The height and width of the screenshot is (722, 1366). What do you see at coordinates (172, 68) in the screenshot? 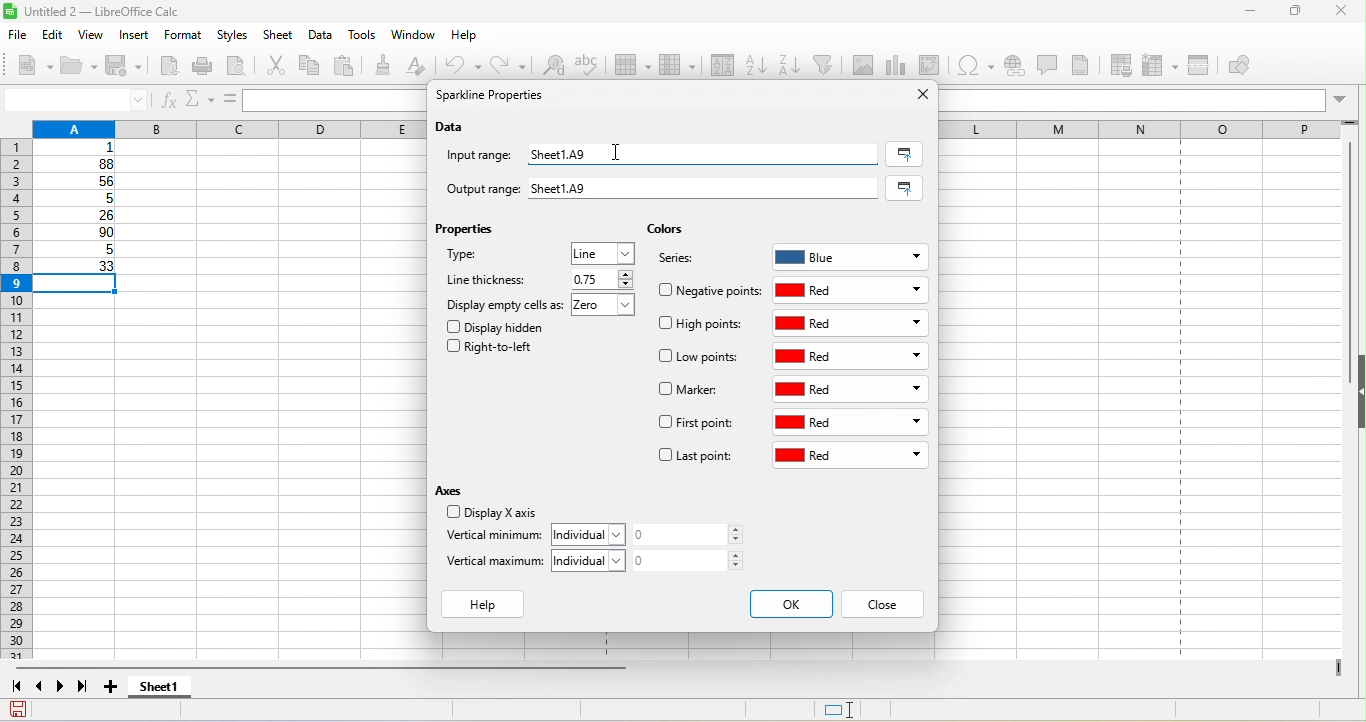
I see `export directly as pdf` at bounding box center [172, 68].